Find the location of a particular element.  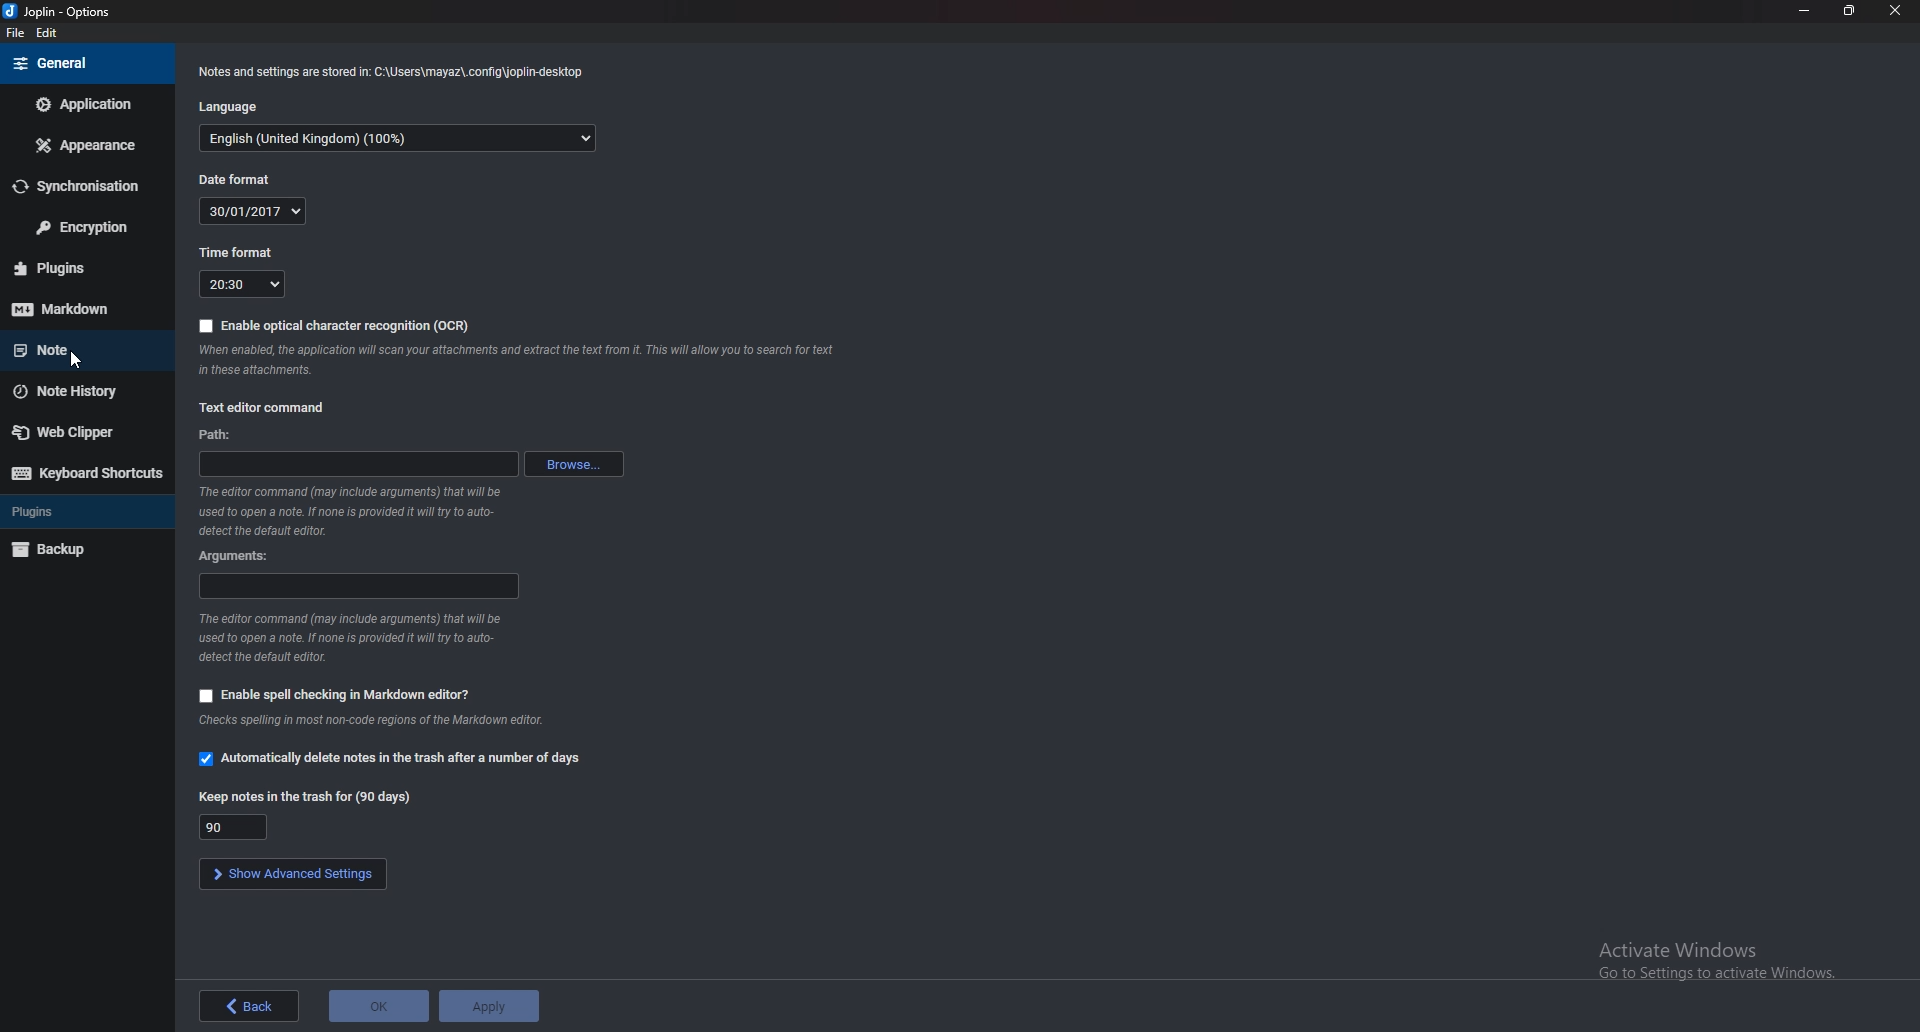

Back up is located at coordinates (83, 550).